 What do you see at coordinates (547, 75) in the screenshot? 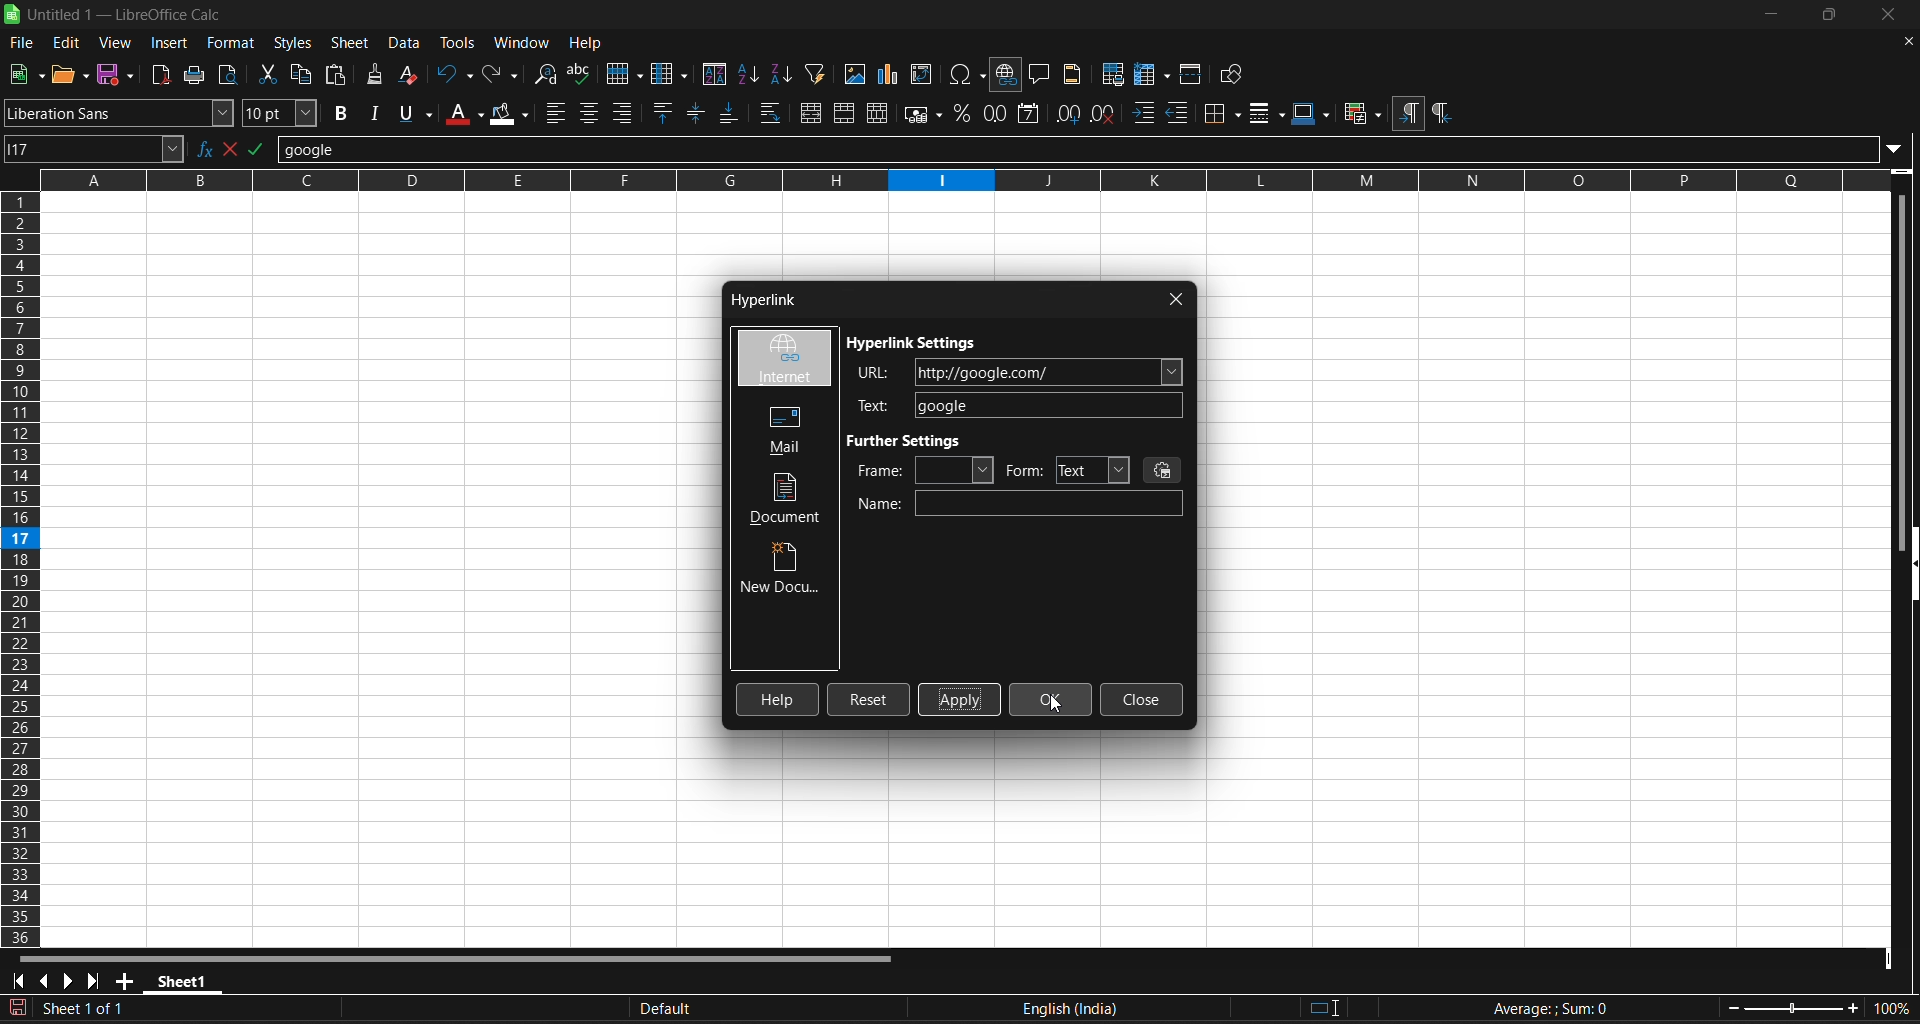
I see `find and replace` at bounding box center [547, 75].